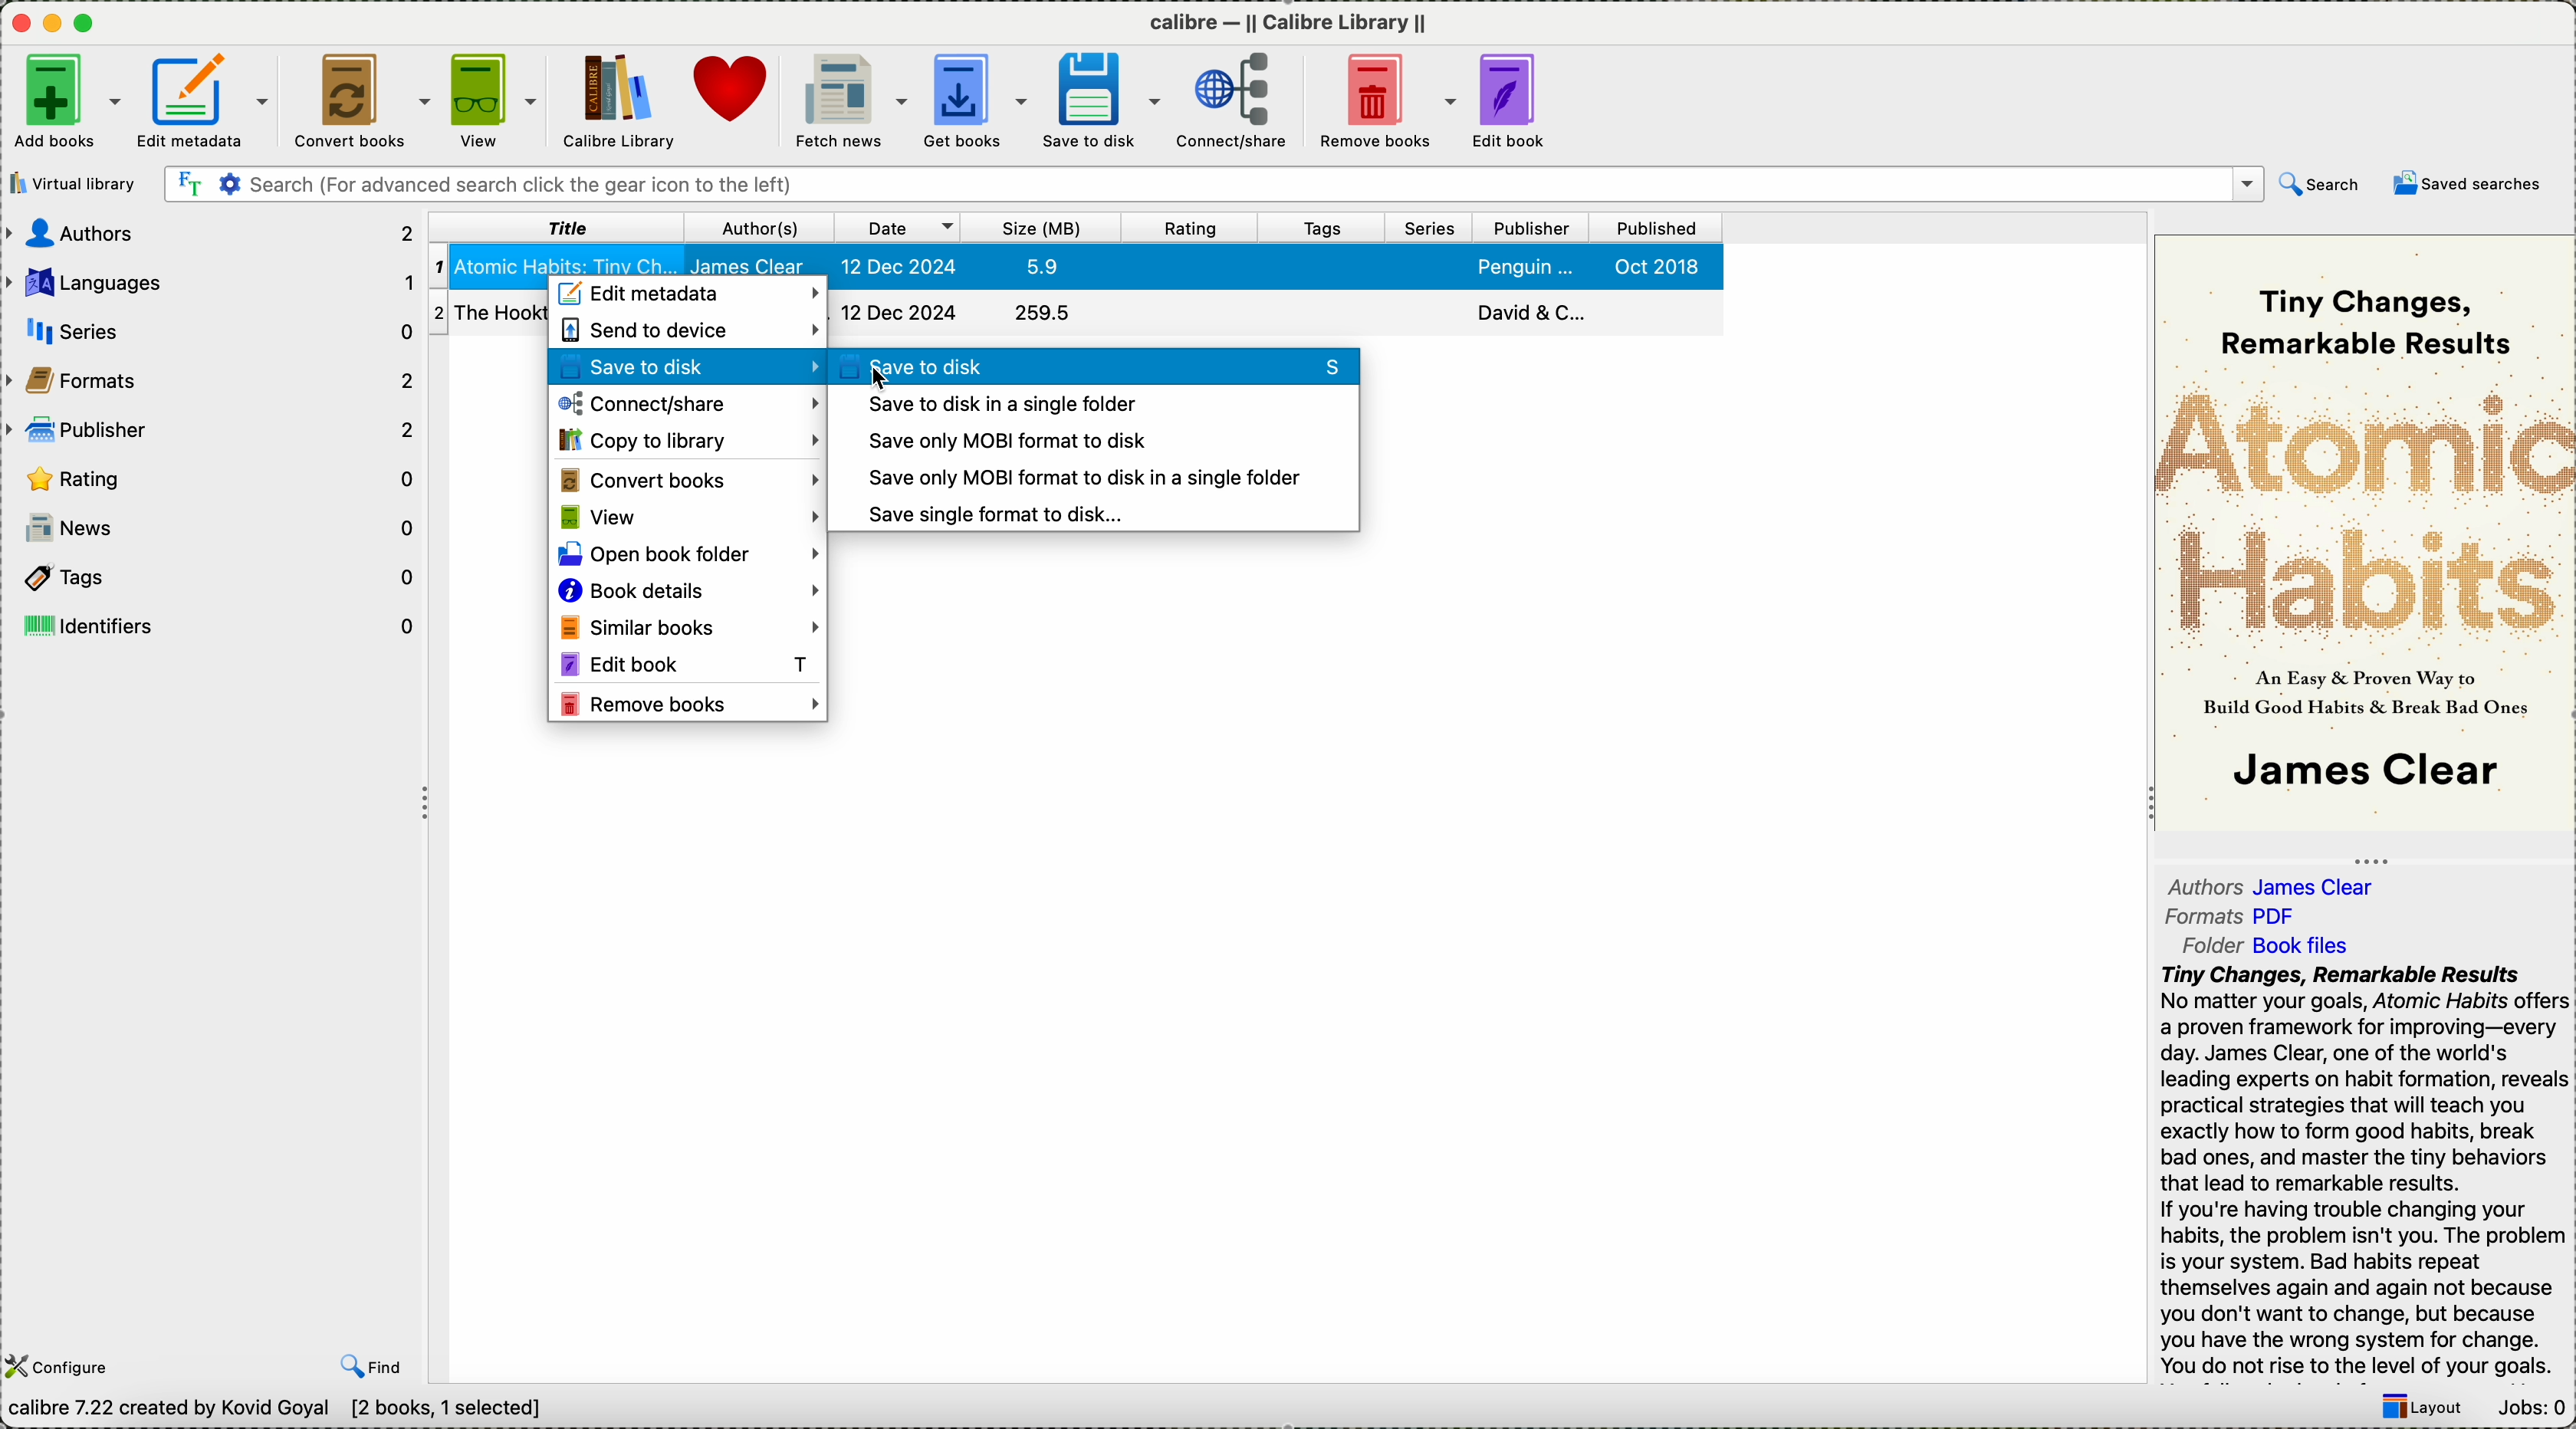 Image resolution: width=2576 pixels, height=1429 pixels. Describe the element at coordinates (1233, 102) in the screenshot. I see `connect/share` at that location.